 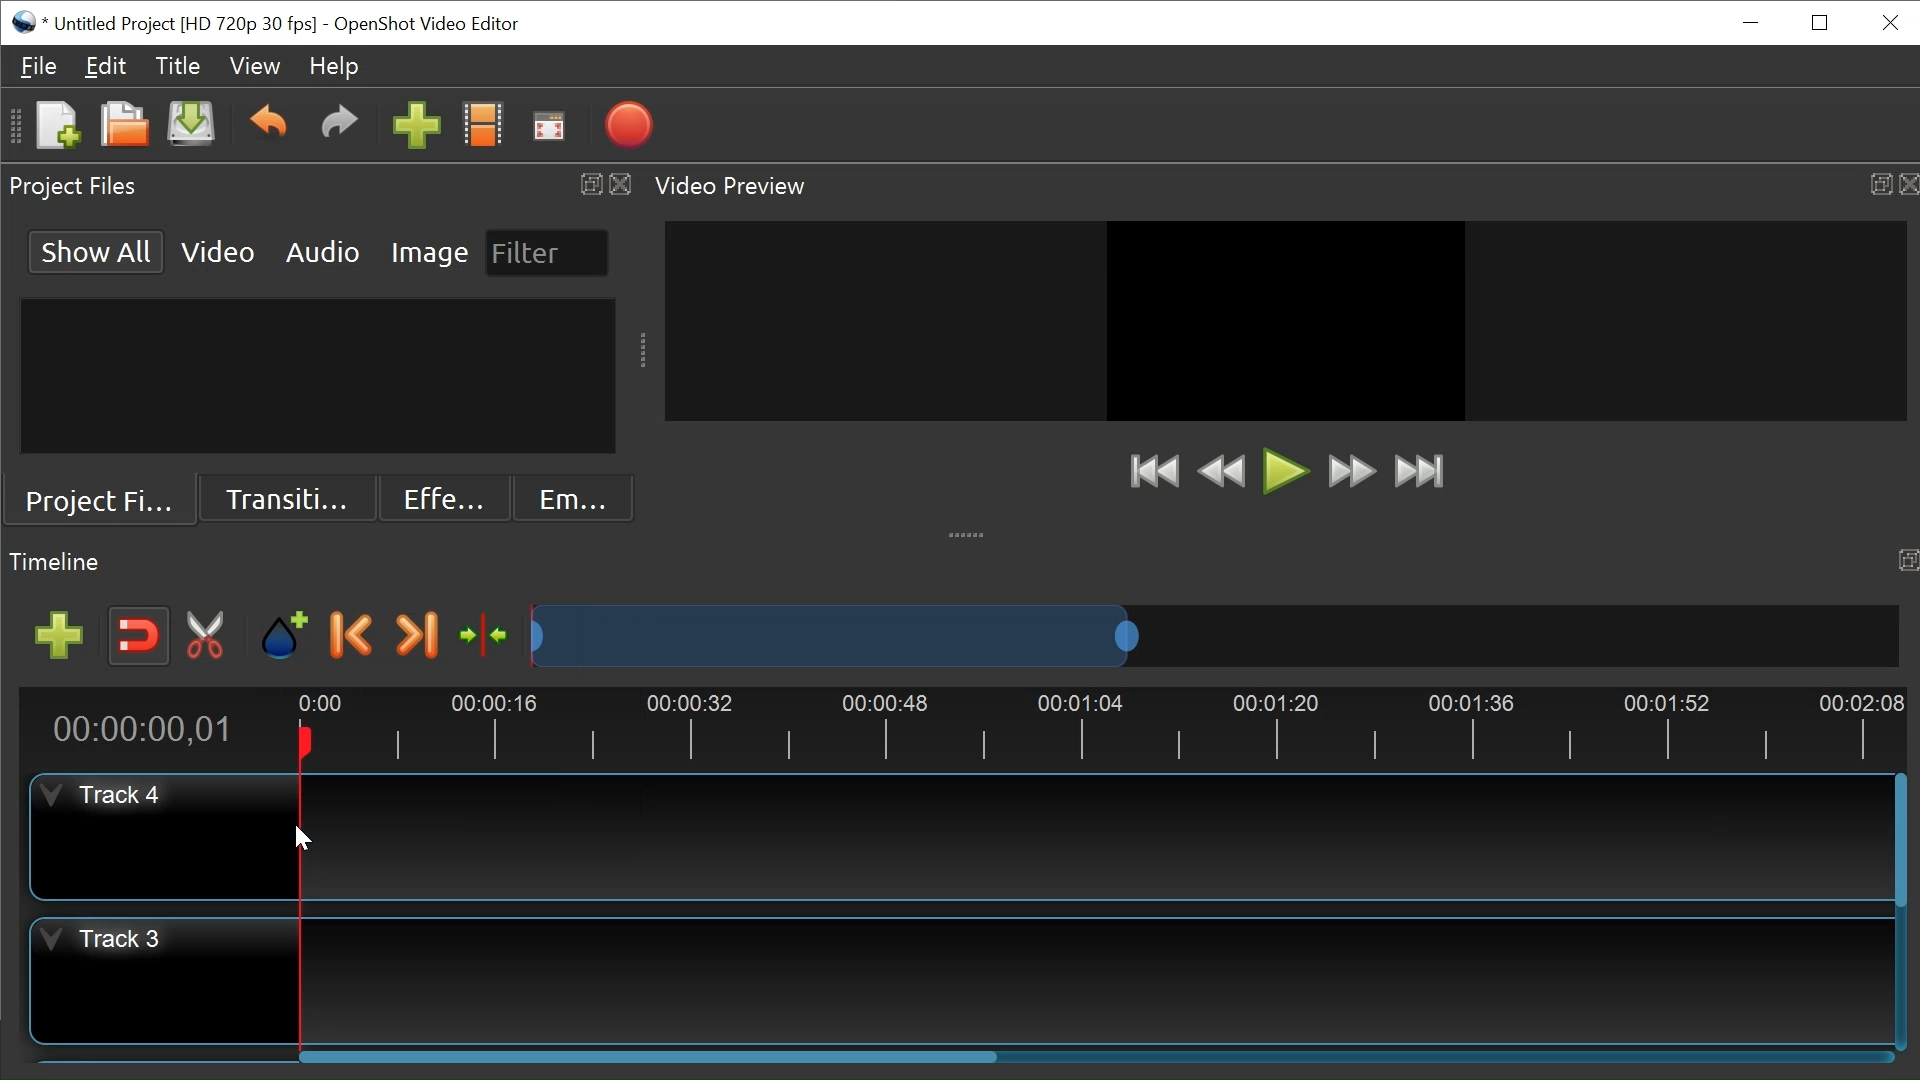 I want to click on Audio, so click(x=321, y=250).